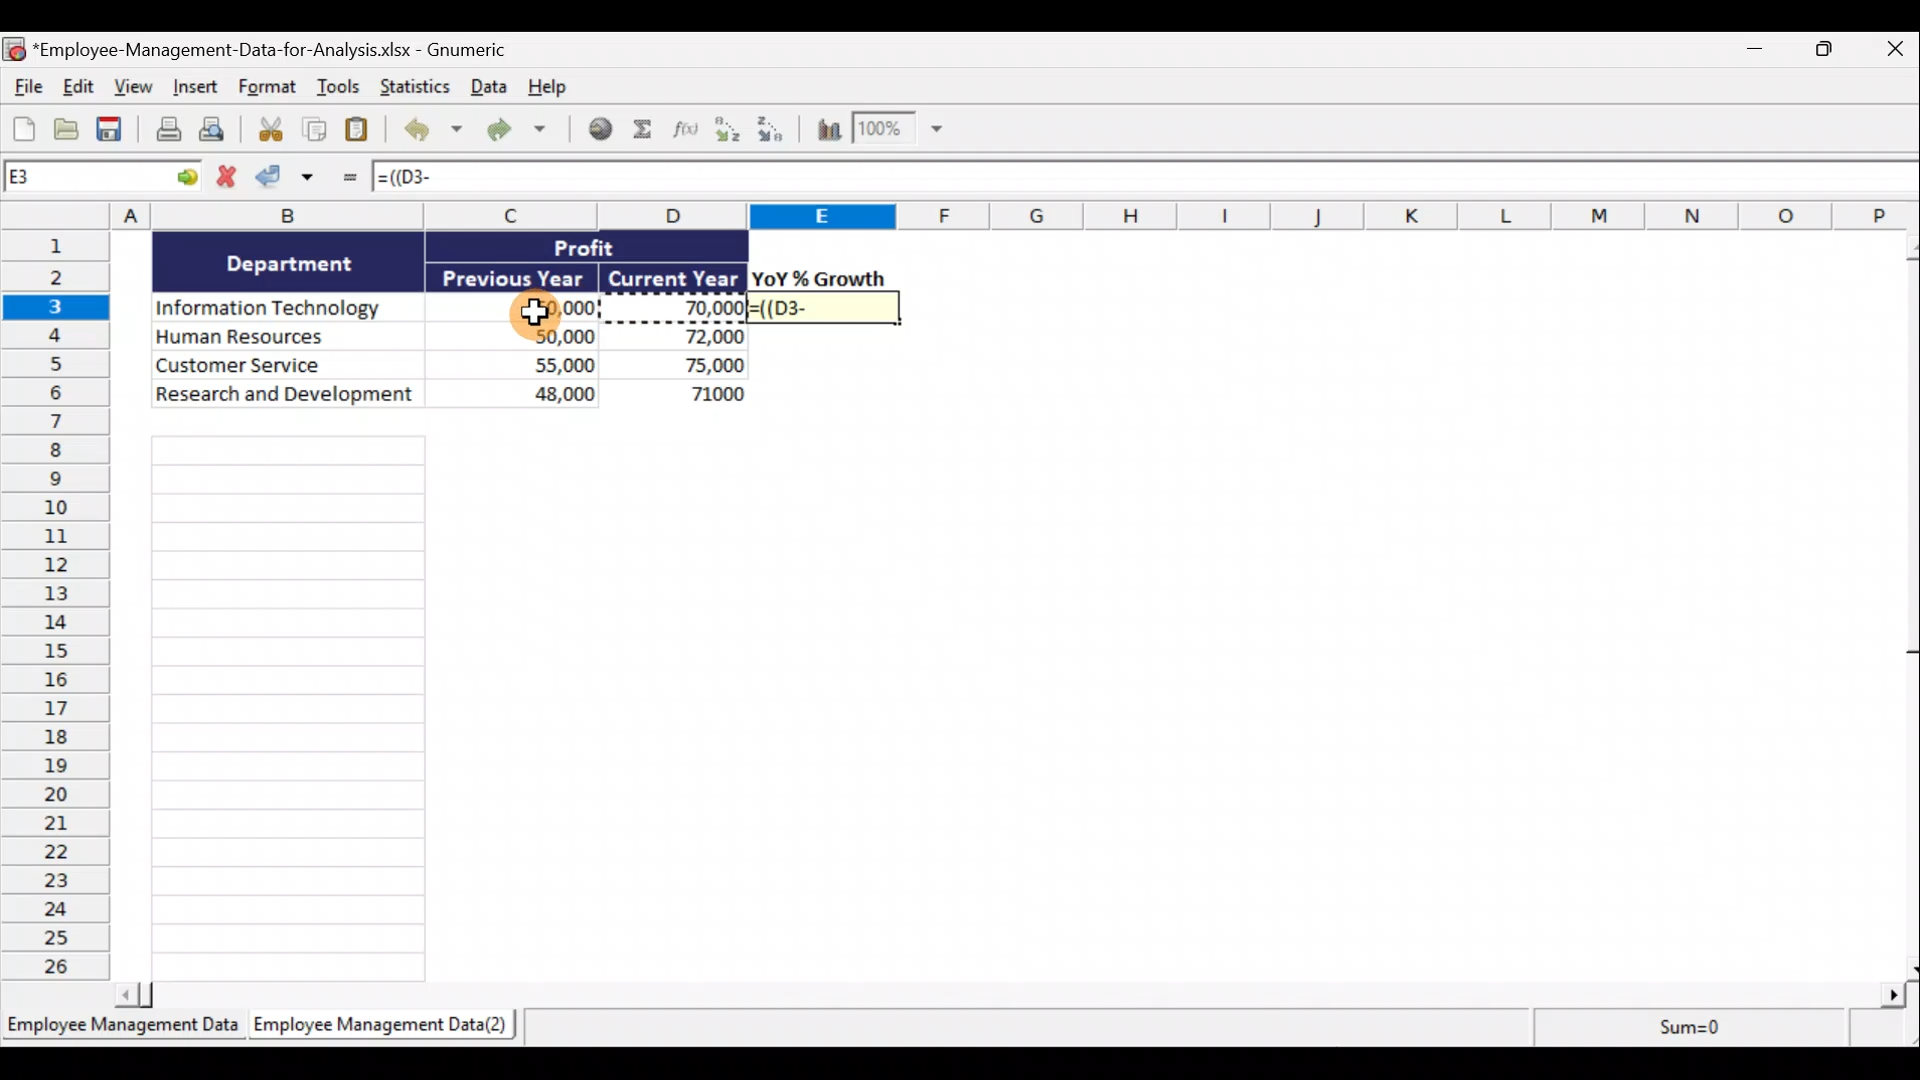 The height and width of the screenshot is (1080, 1920). What do you see at coordinates (274, 48) in the screenshot?
I see `Document name` at bounding box center [274, 48].